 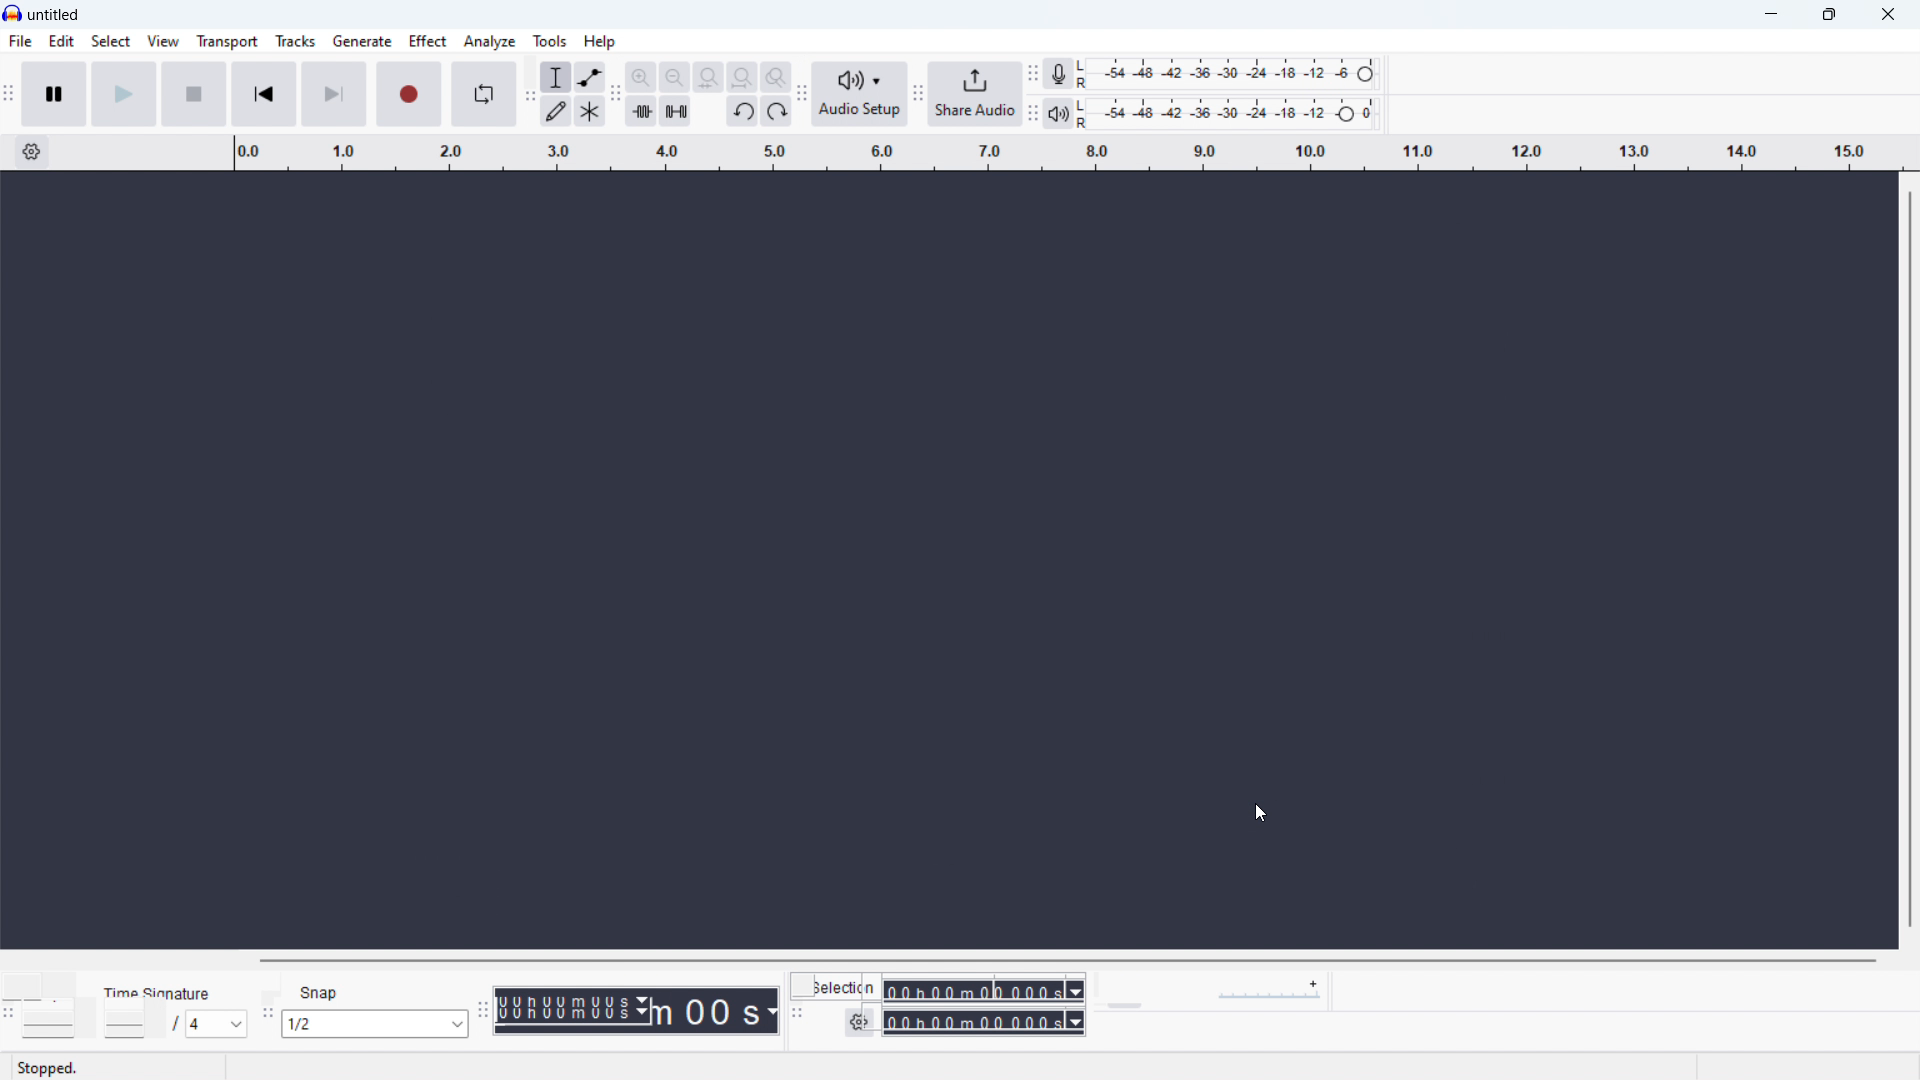 I want to click on playback meter toolbar, so click(x=1032, y=114).